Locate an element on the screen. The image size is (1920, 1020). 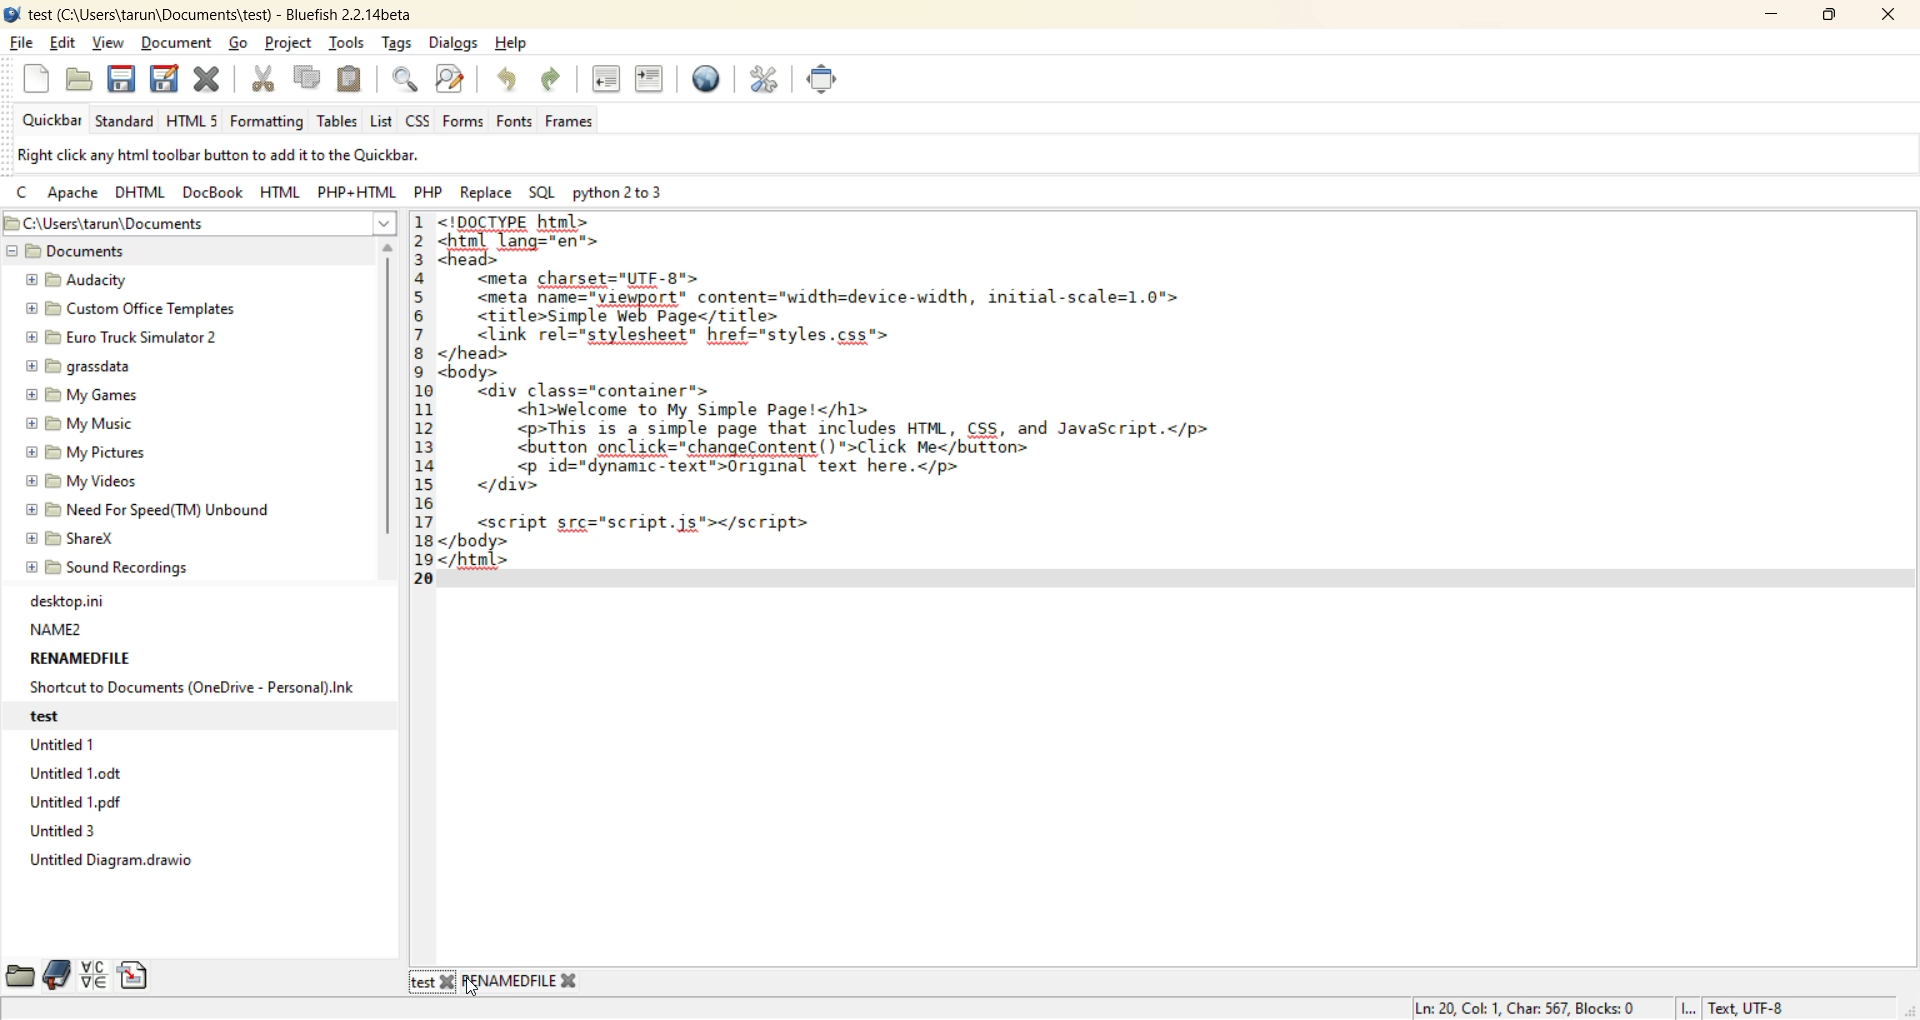
show more is located at coordinates (388, 227).